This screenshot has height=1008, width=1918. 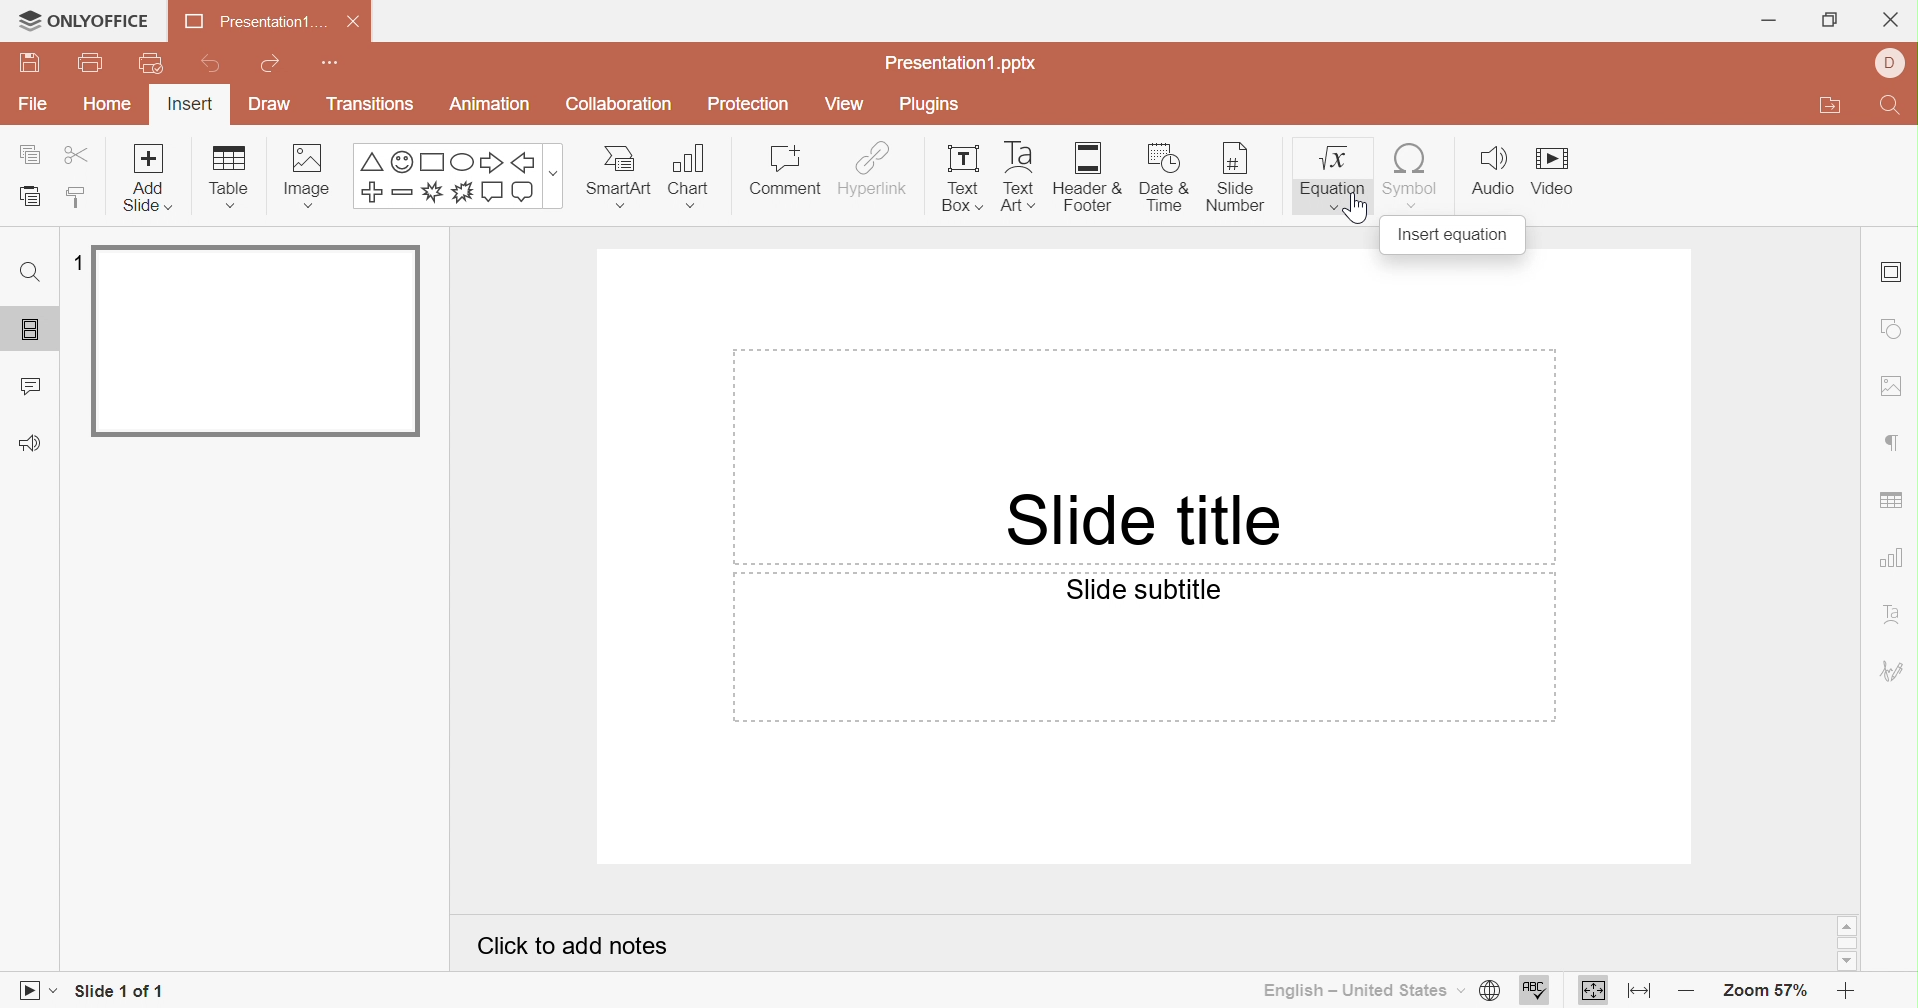 What do you see at coordinates (1239, 176) in the screenshot?
I see `Slide number` at bounding box center [1239, 176].